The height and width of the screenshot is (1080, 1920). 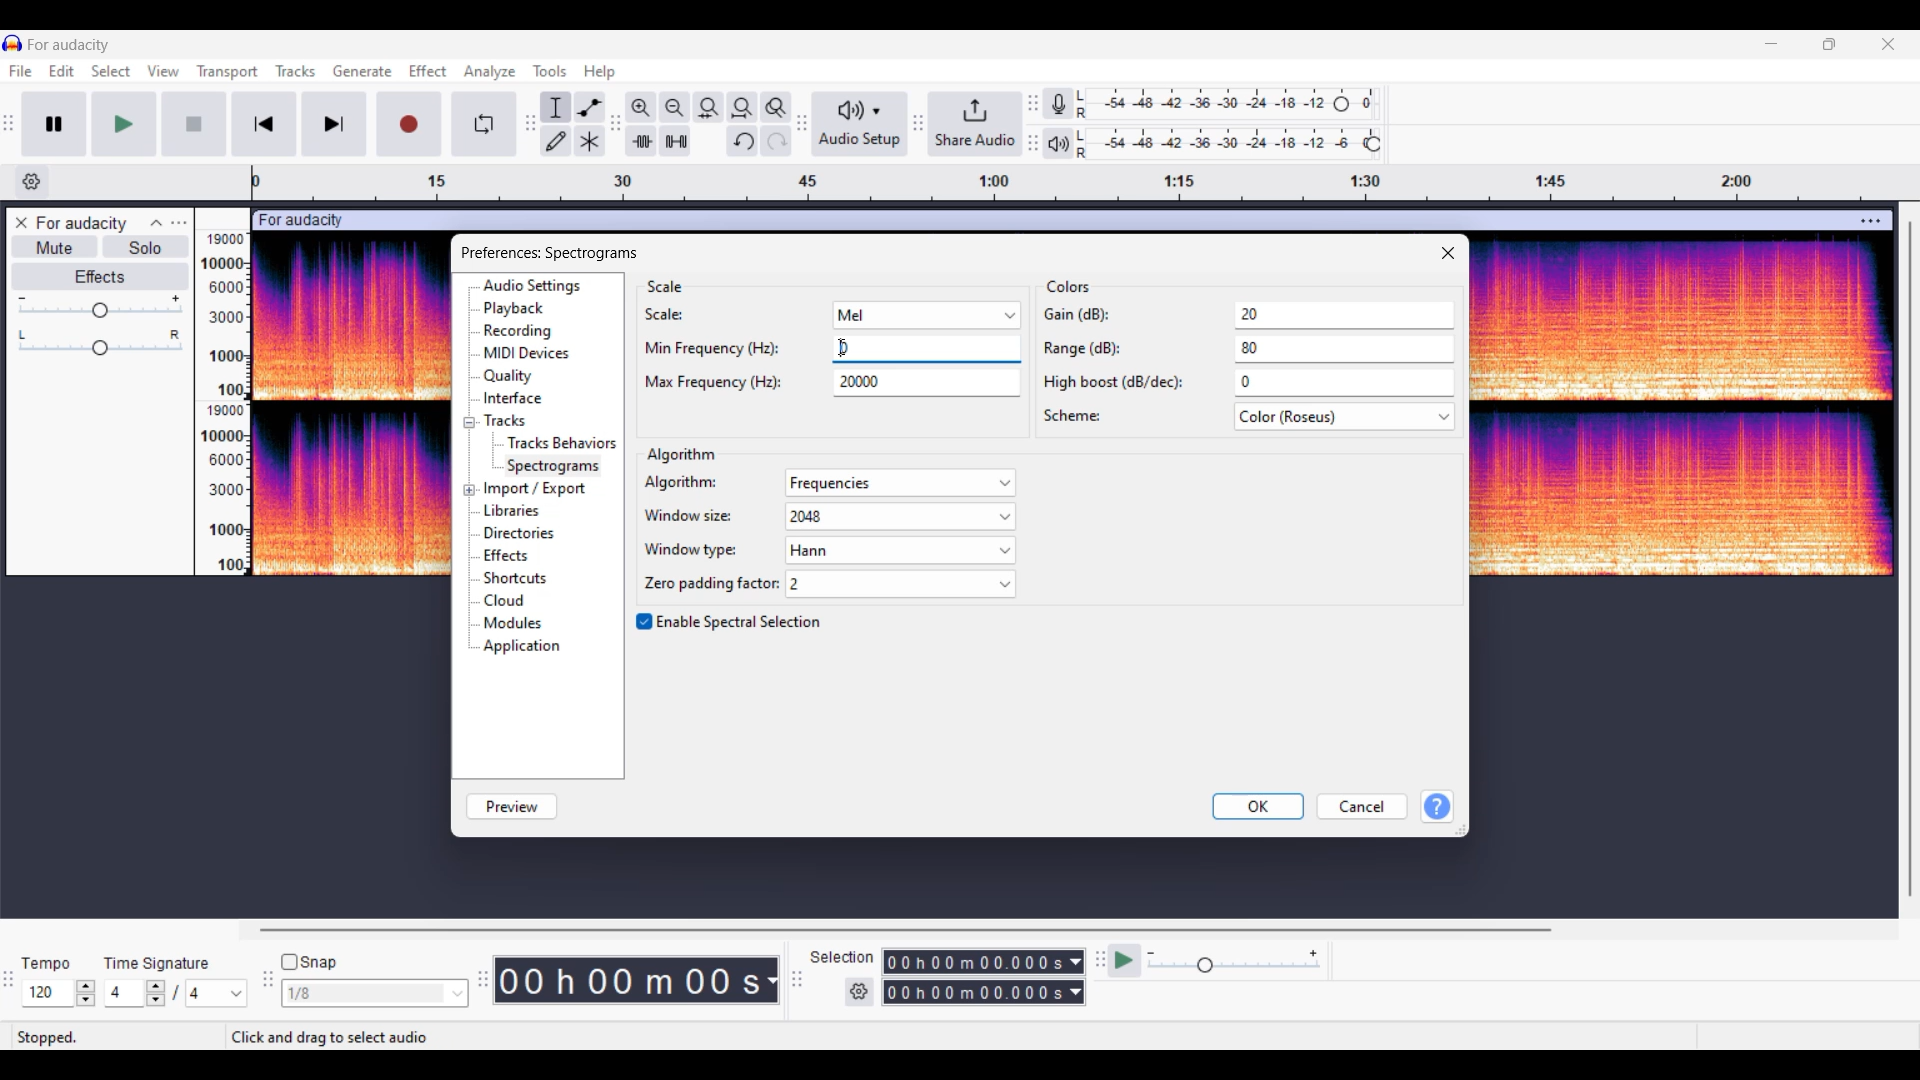 I want to click on playback, so click(x=522, y=309).